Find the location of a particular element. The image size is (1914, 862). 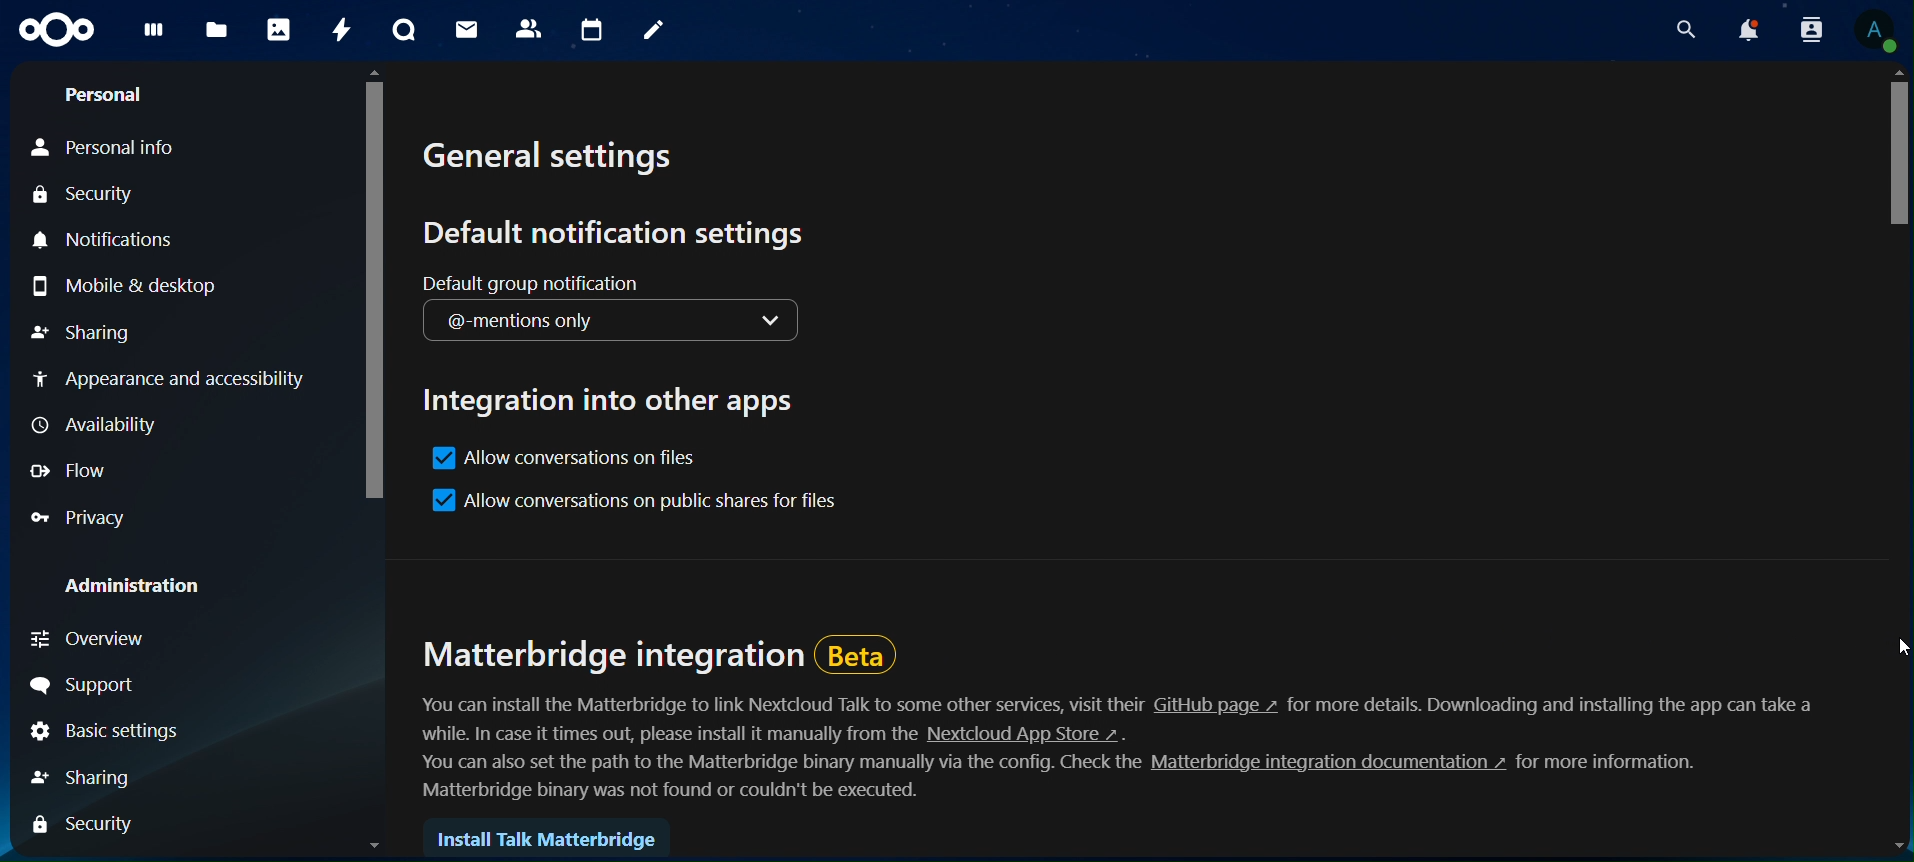

Personal is located at coordinates (107, 95).